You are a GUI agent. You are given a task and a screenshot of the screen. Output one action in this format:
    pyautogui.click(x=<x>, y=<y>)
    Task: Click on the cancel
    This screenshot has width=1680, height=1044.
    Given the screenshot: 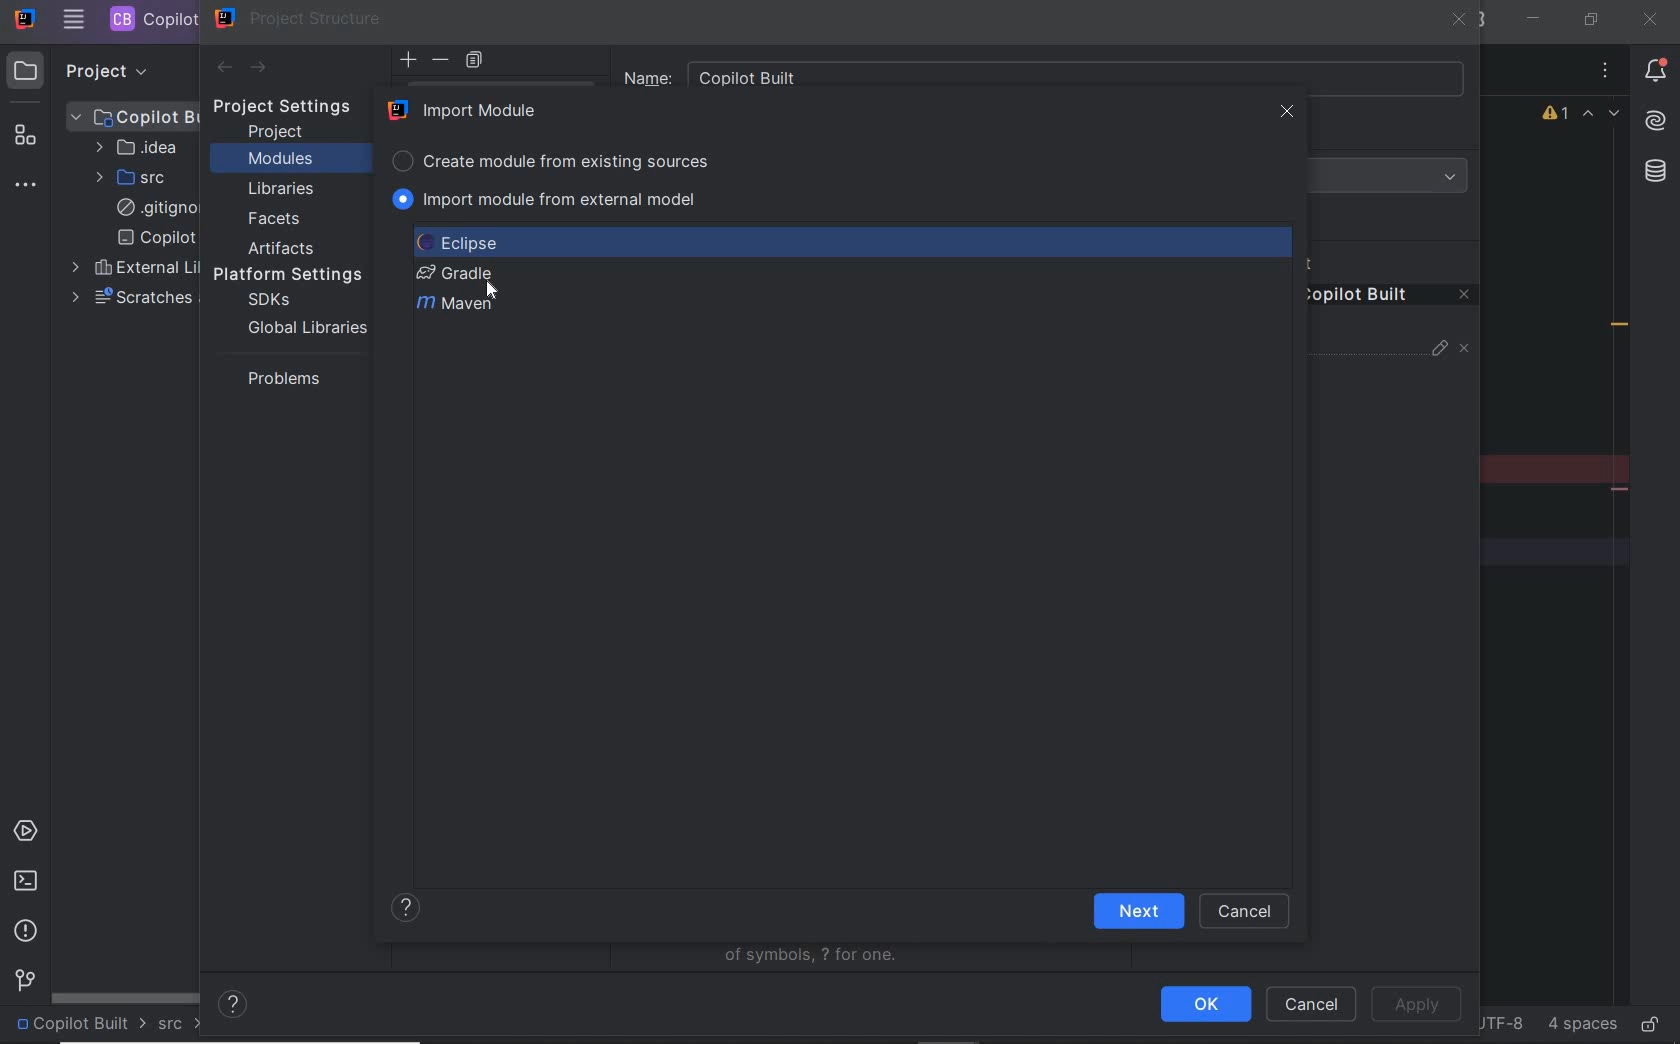 What is the action you would take?
    pyautogui.click(x=1246, y=912)
    